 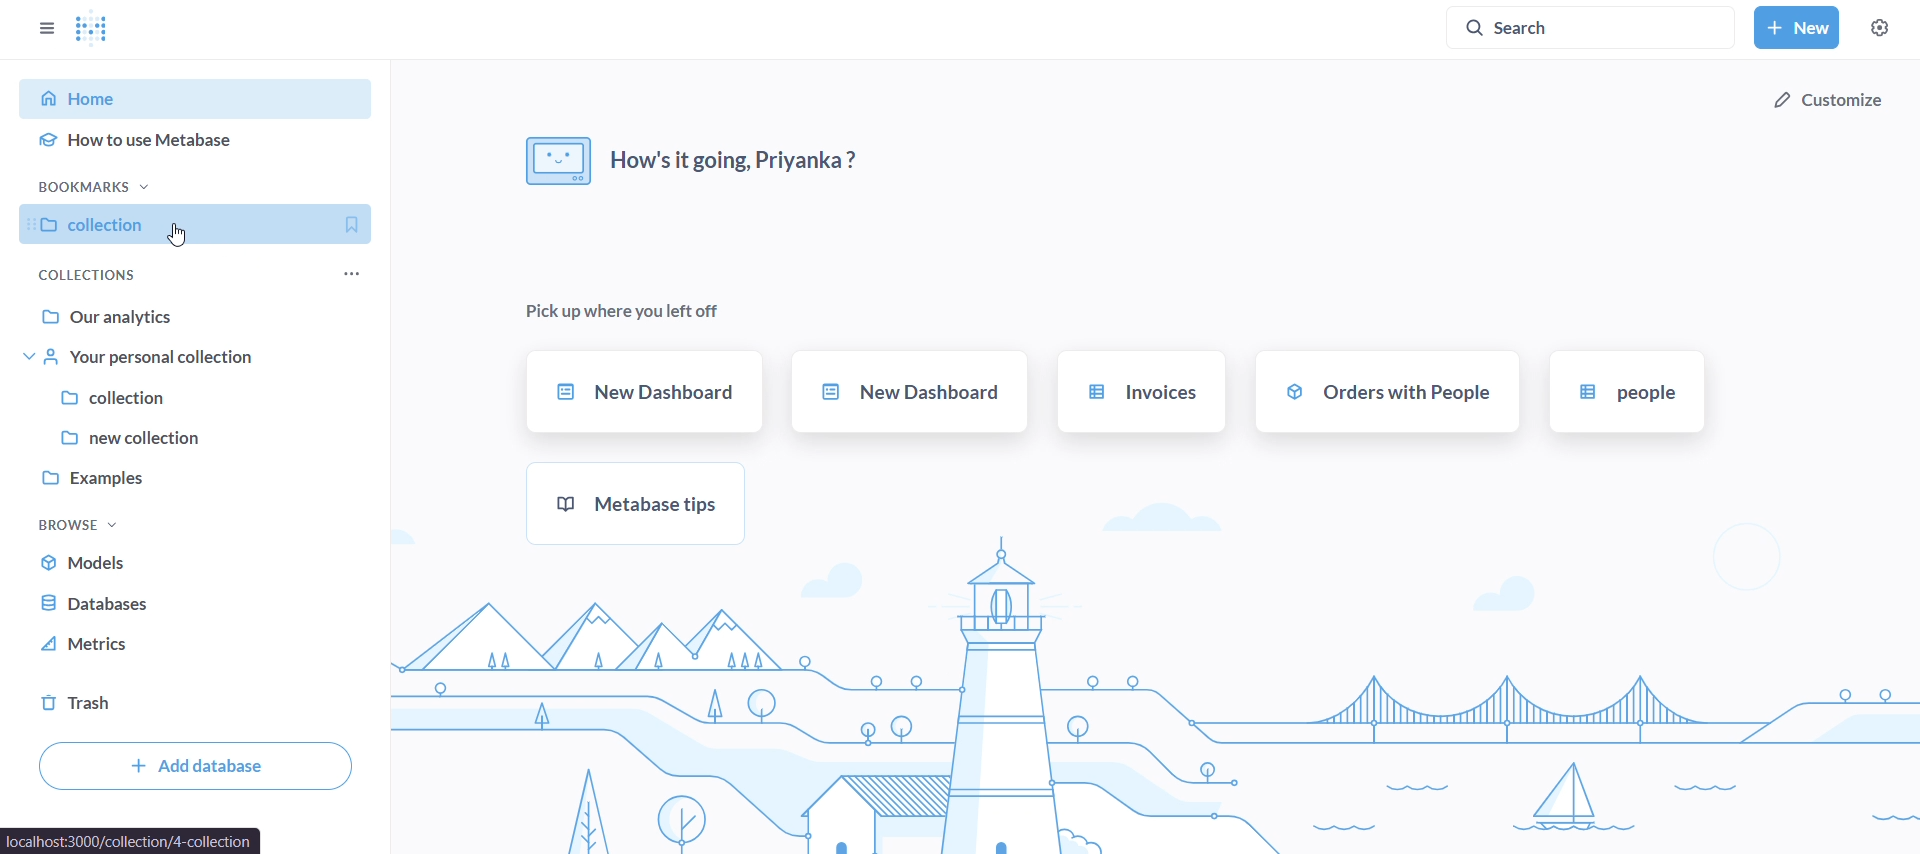 What do you see at coordinates (85, 275) in the screenshot?
I see `collections` at bounding box center [85, 275].